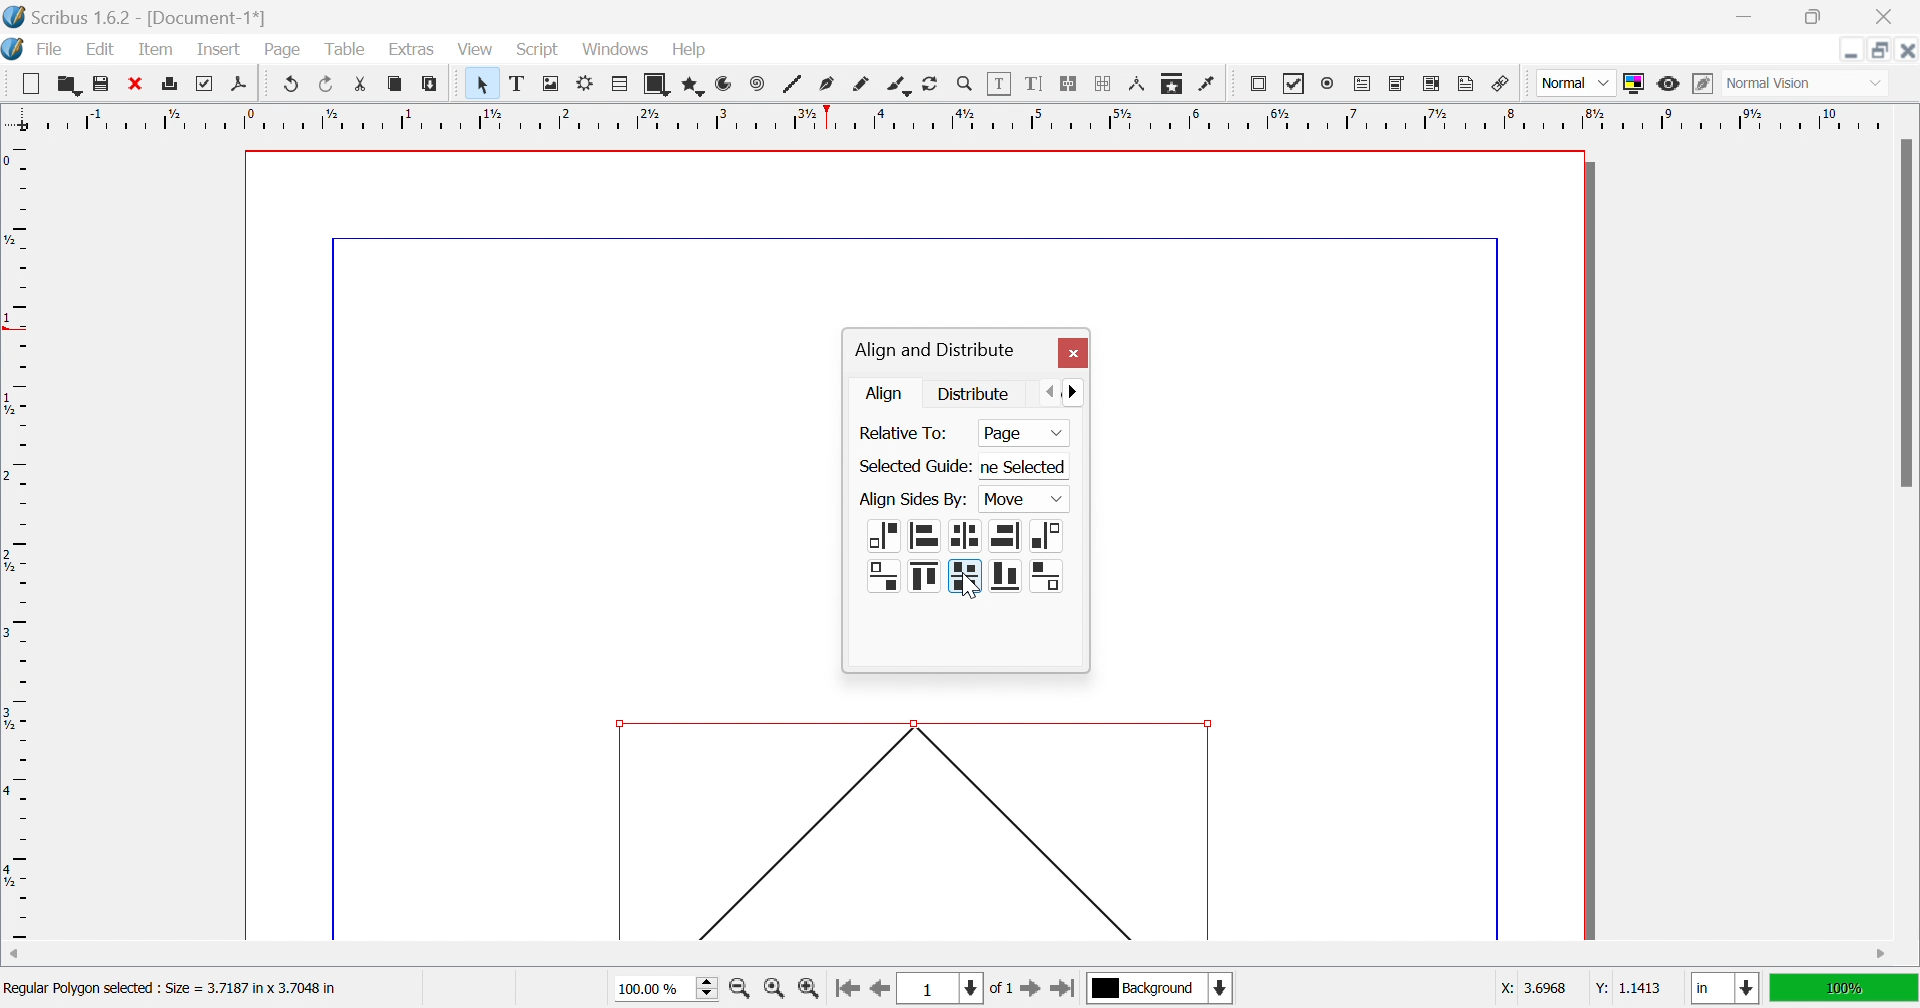 The height and width of the screenshot is (1008, 1920). I want to click on PDF text field, so click(1365, 85).